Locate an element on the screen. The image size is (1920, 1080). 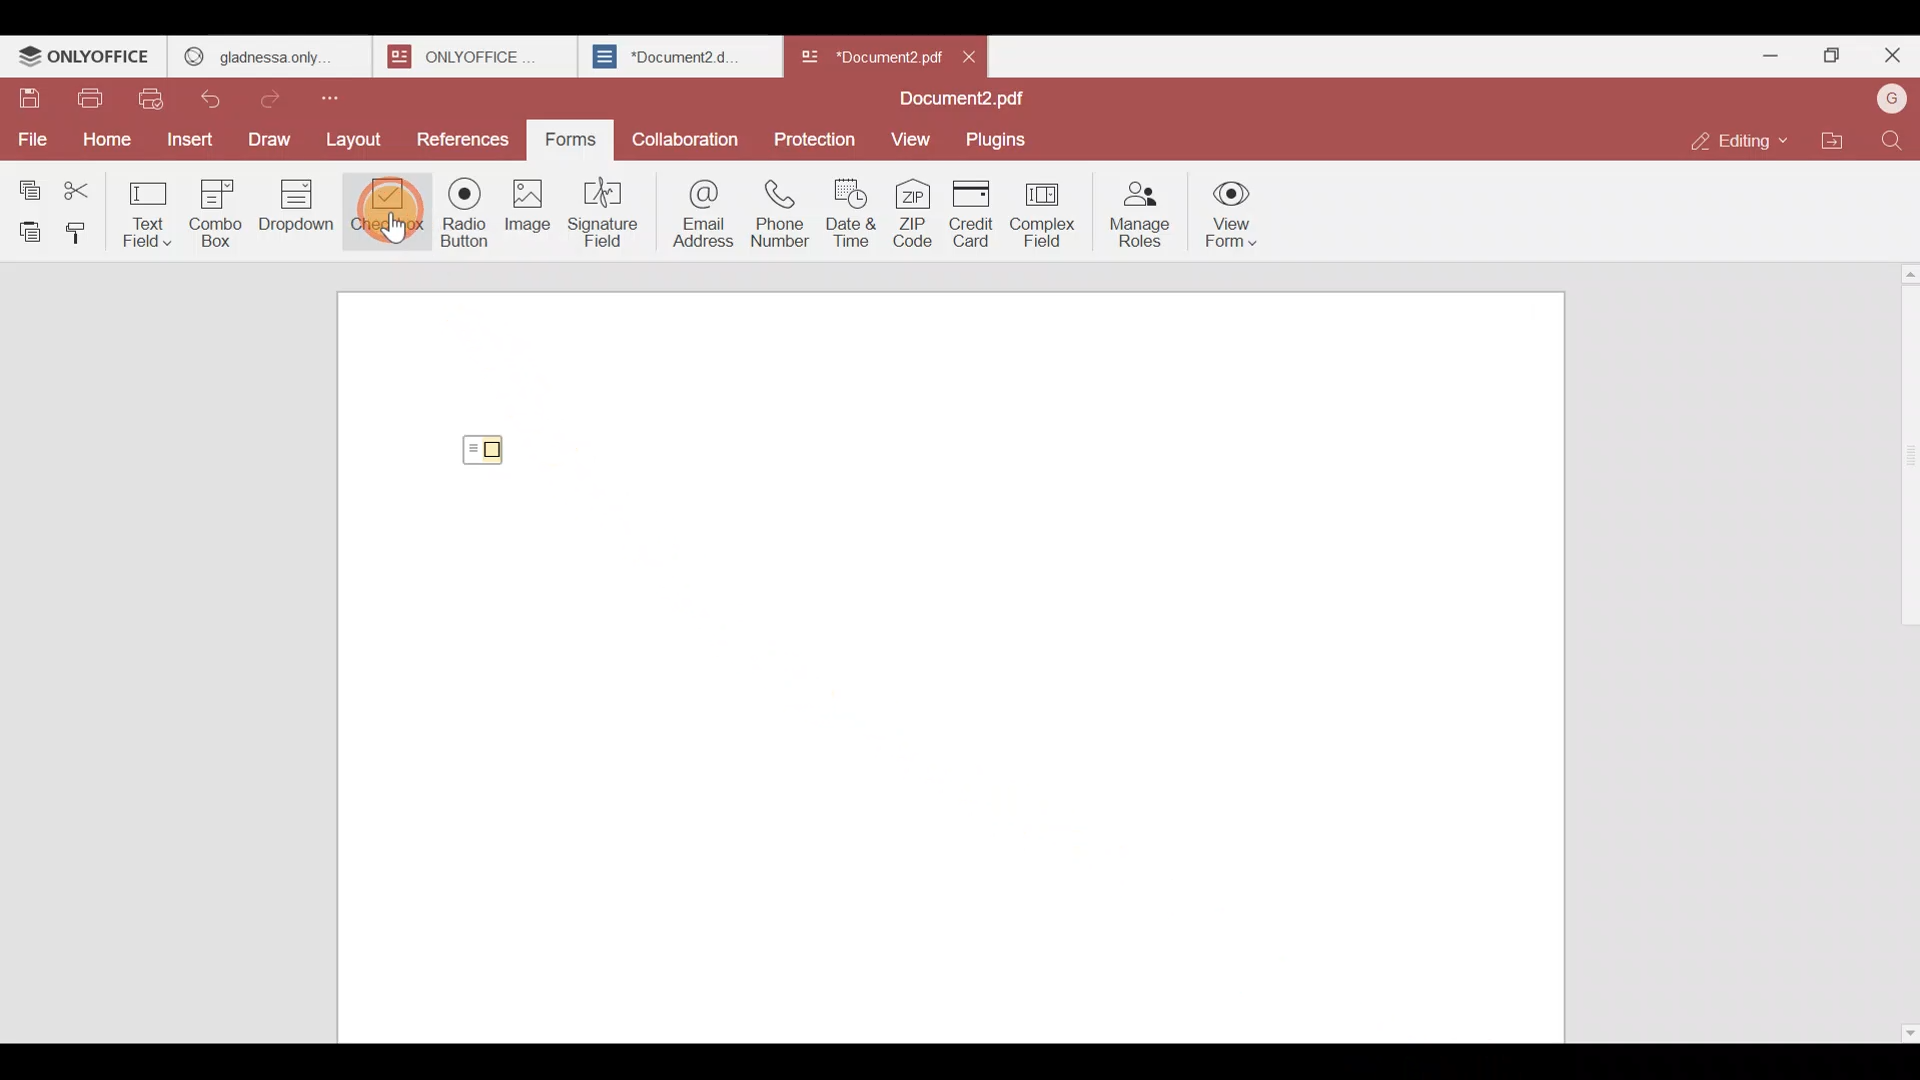
Email address is located at coordinates (699, 211).